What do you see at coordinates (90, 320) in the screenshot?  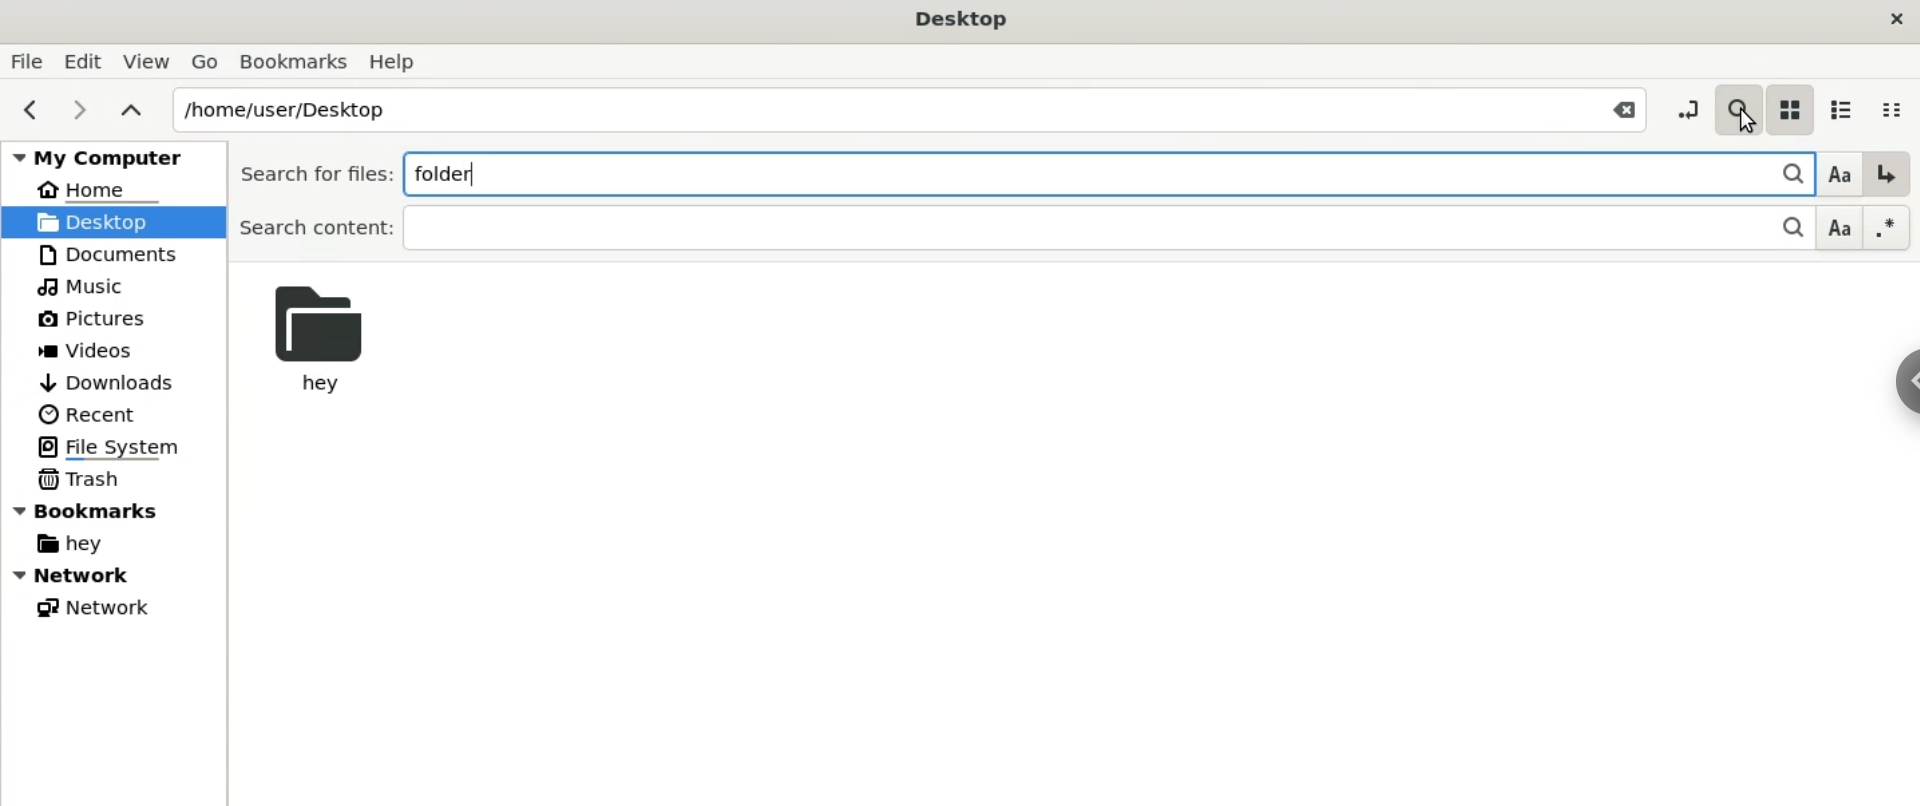 I see `Pictures` at bounding box center [90, 320].